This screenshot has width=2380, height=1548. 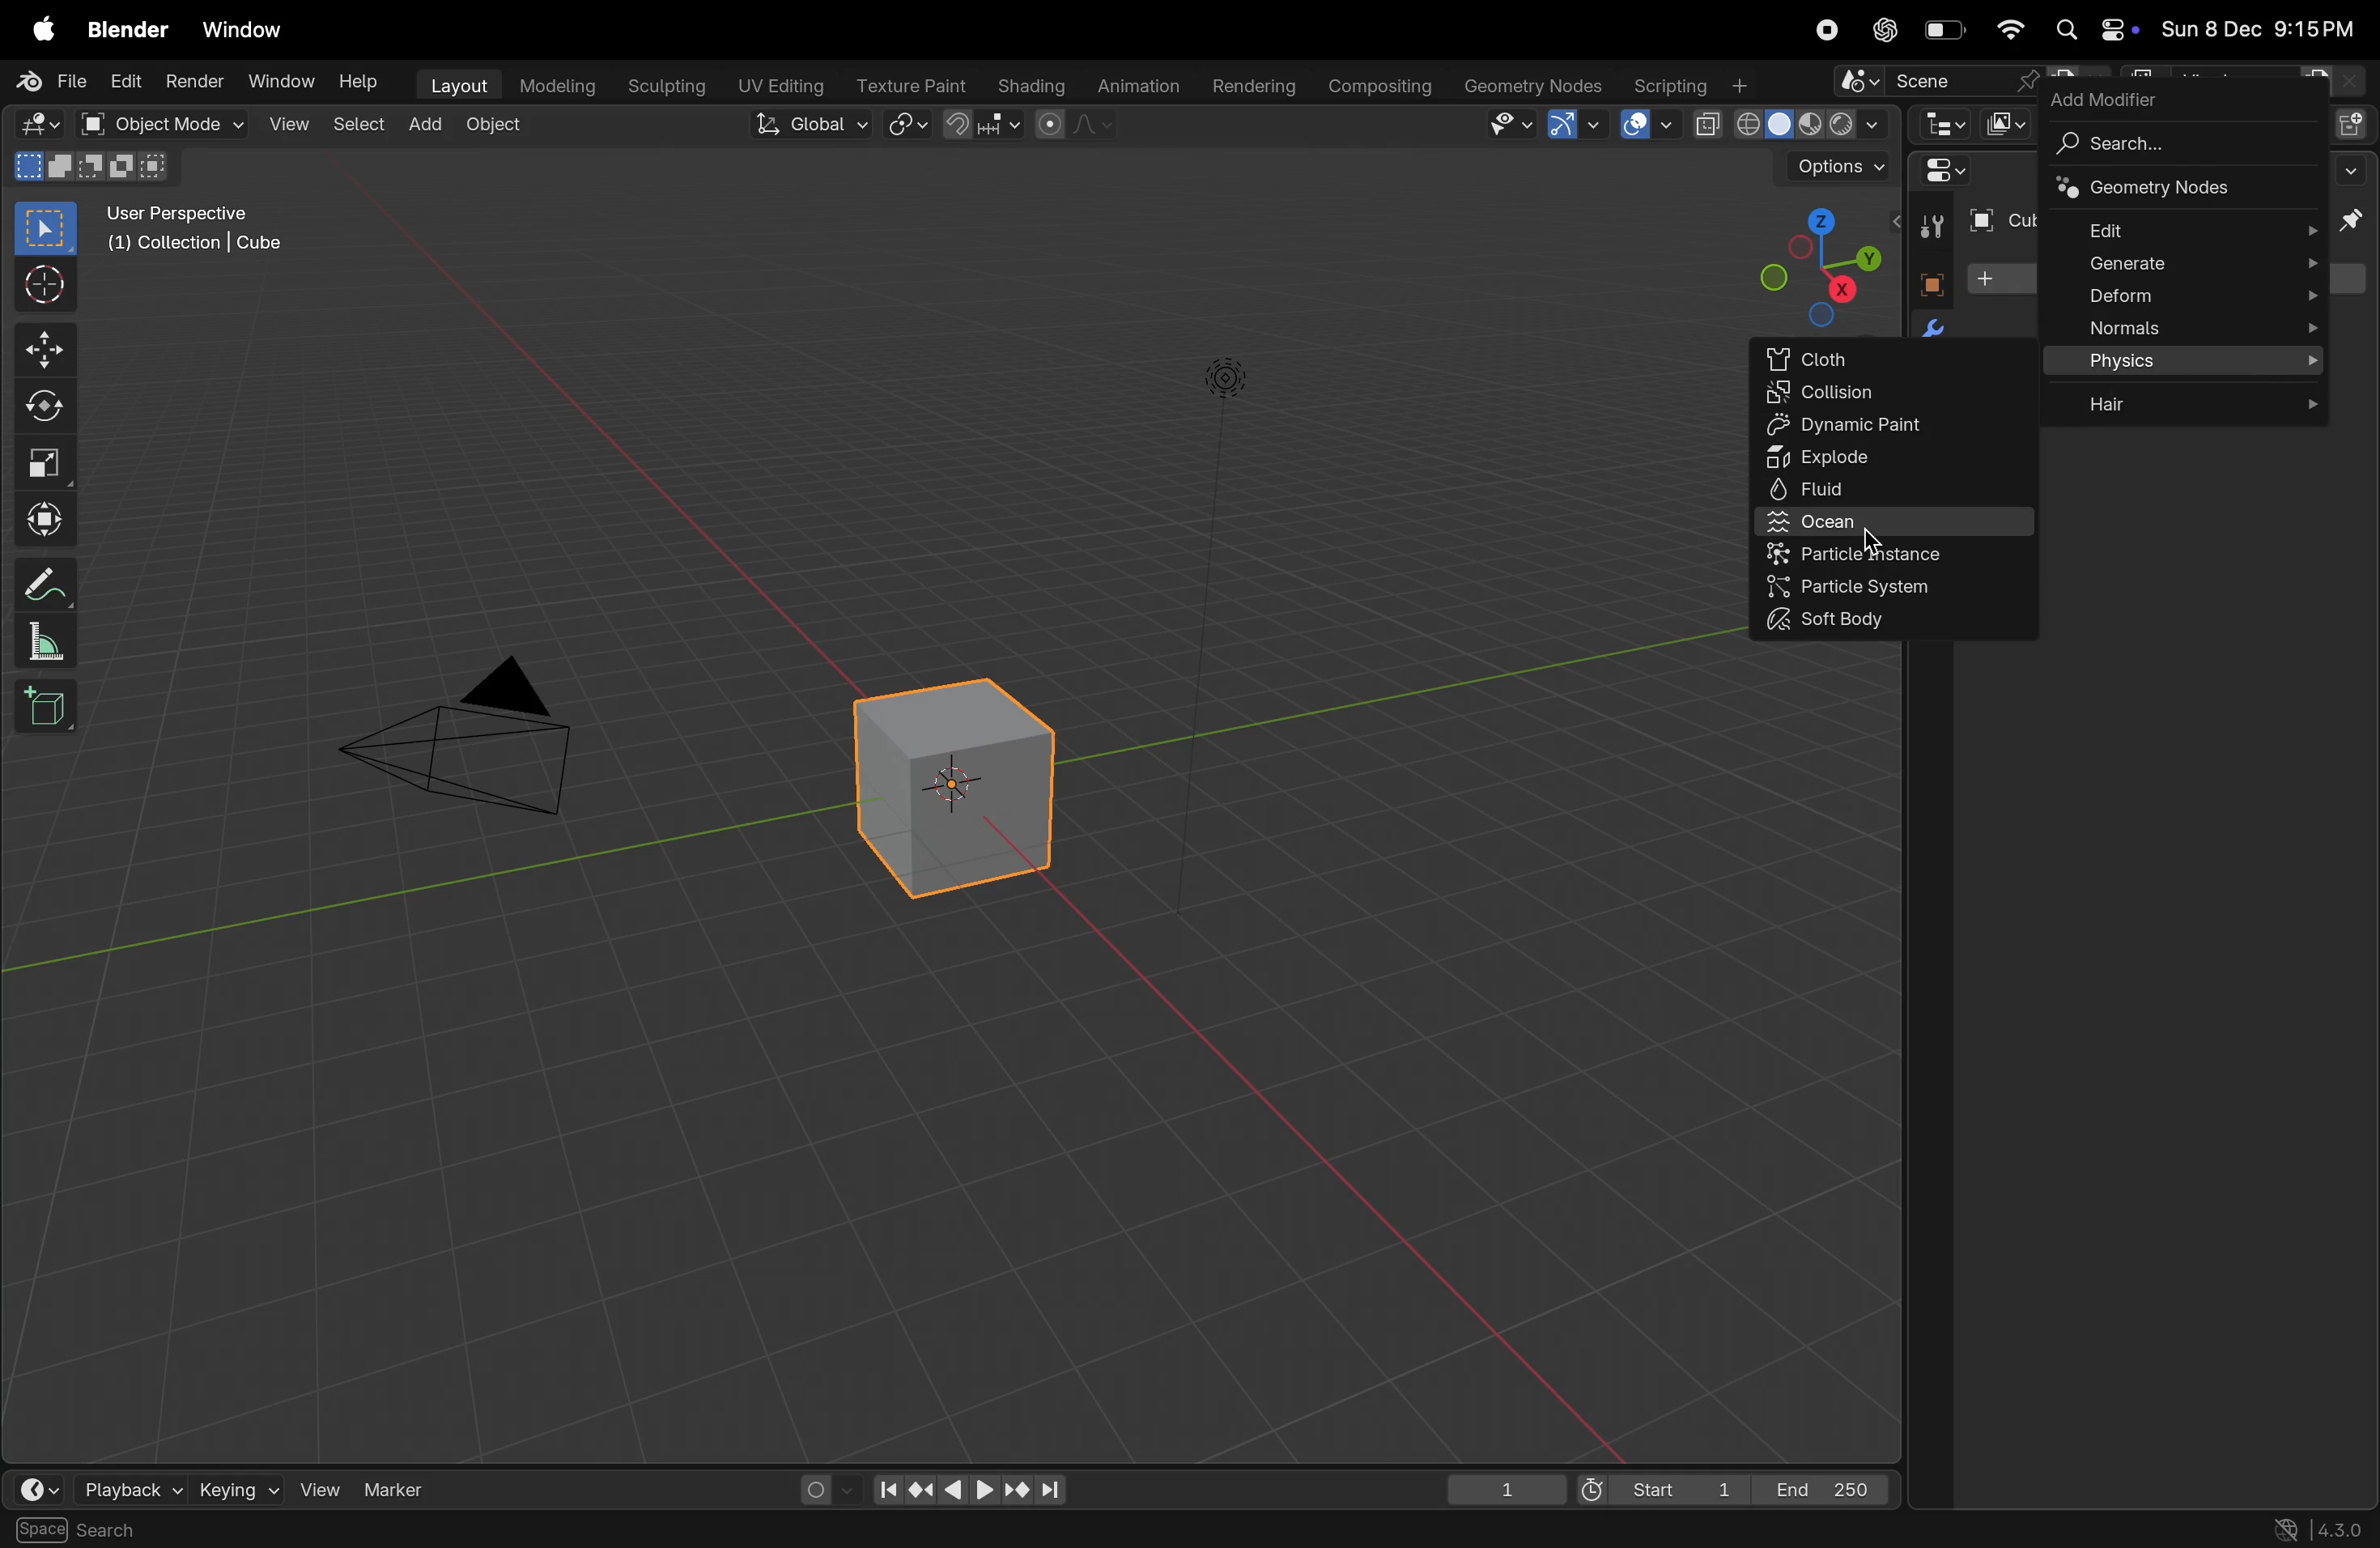 What do you see at coordinates (2006, 123) in the screenshot?
I see `display mode` at bounding box center [2006, 123].